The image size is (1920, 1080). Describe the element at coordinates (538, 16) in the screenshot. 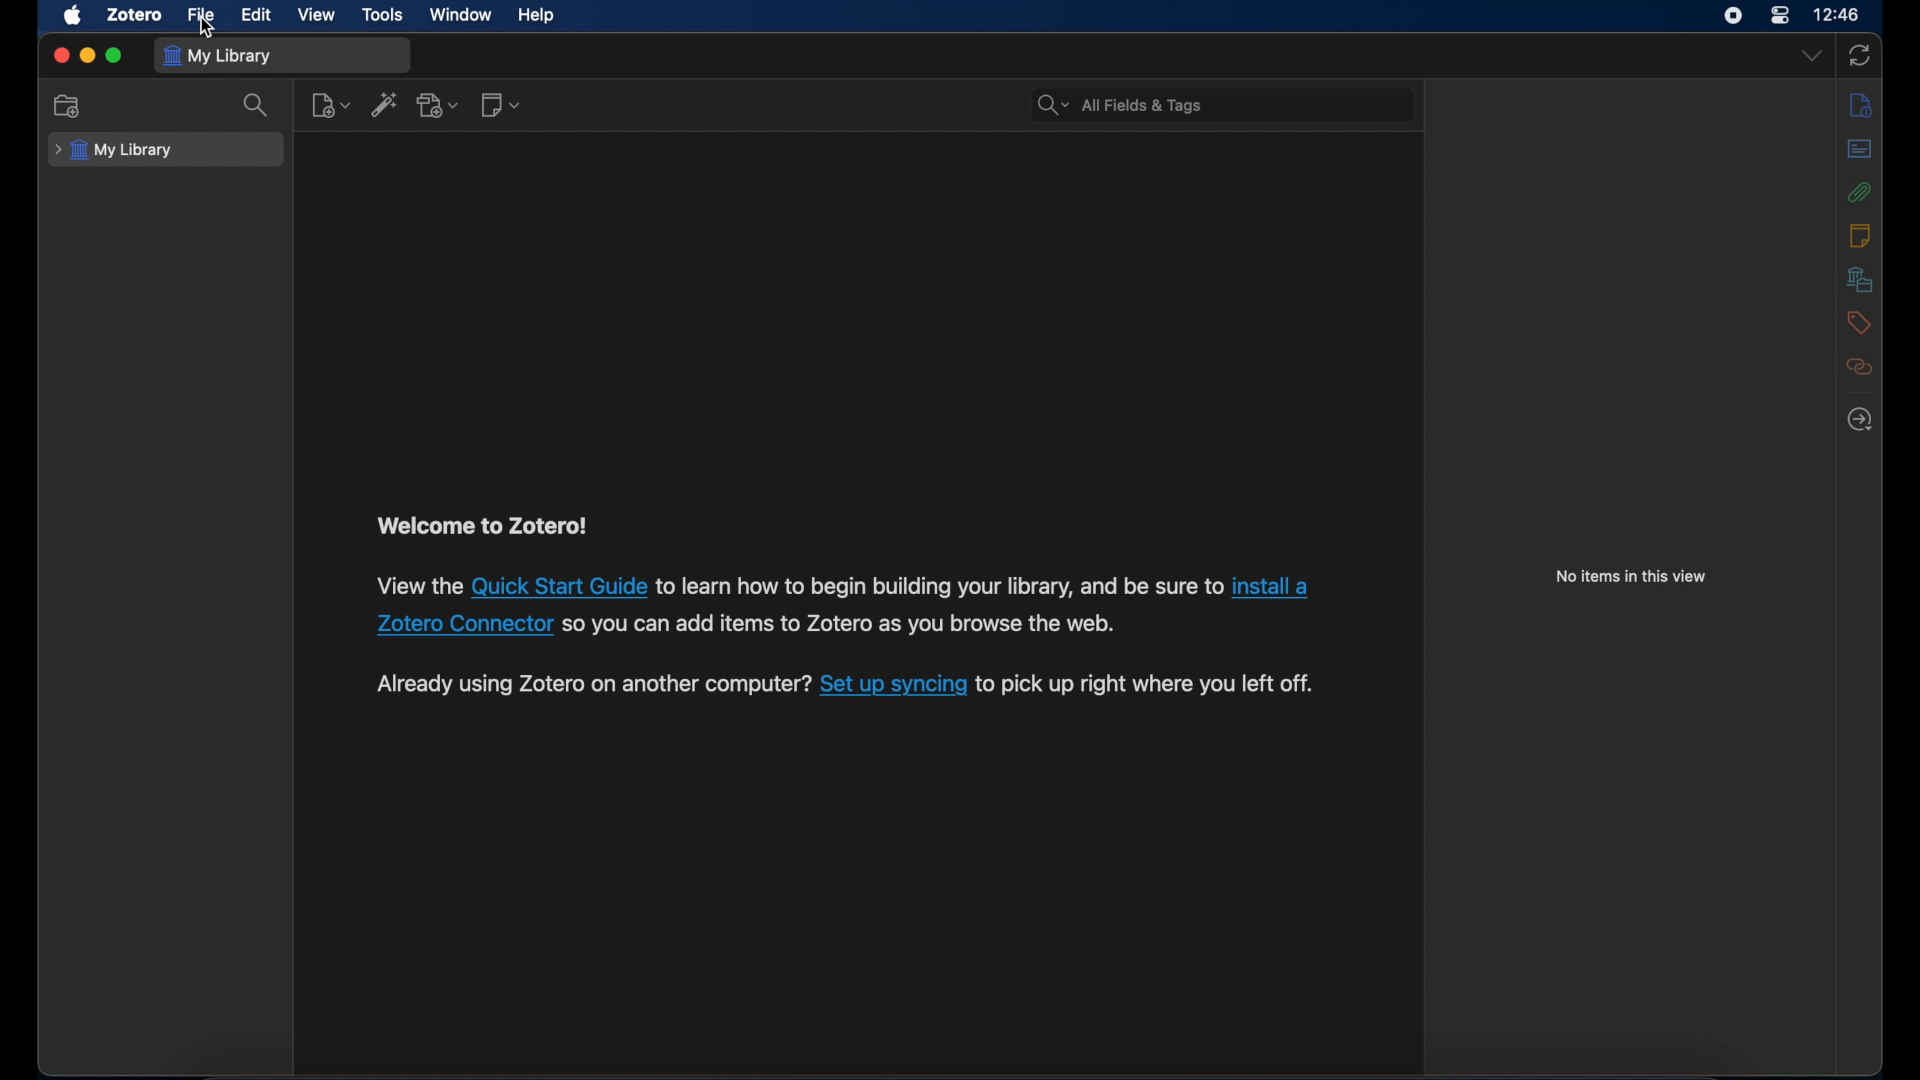

I see `help` at that location.